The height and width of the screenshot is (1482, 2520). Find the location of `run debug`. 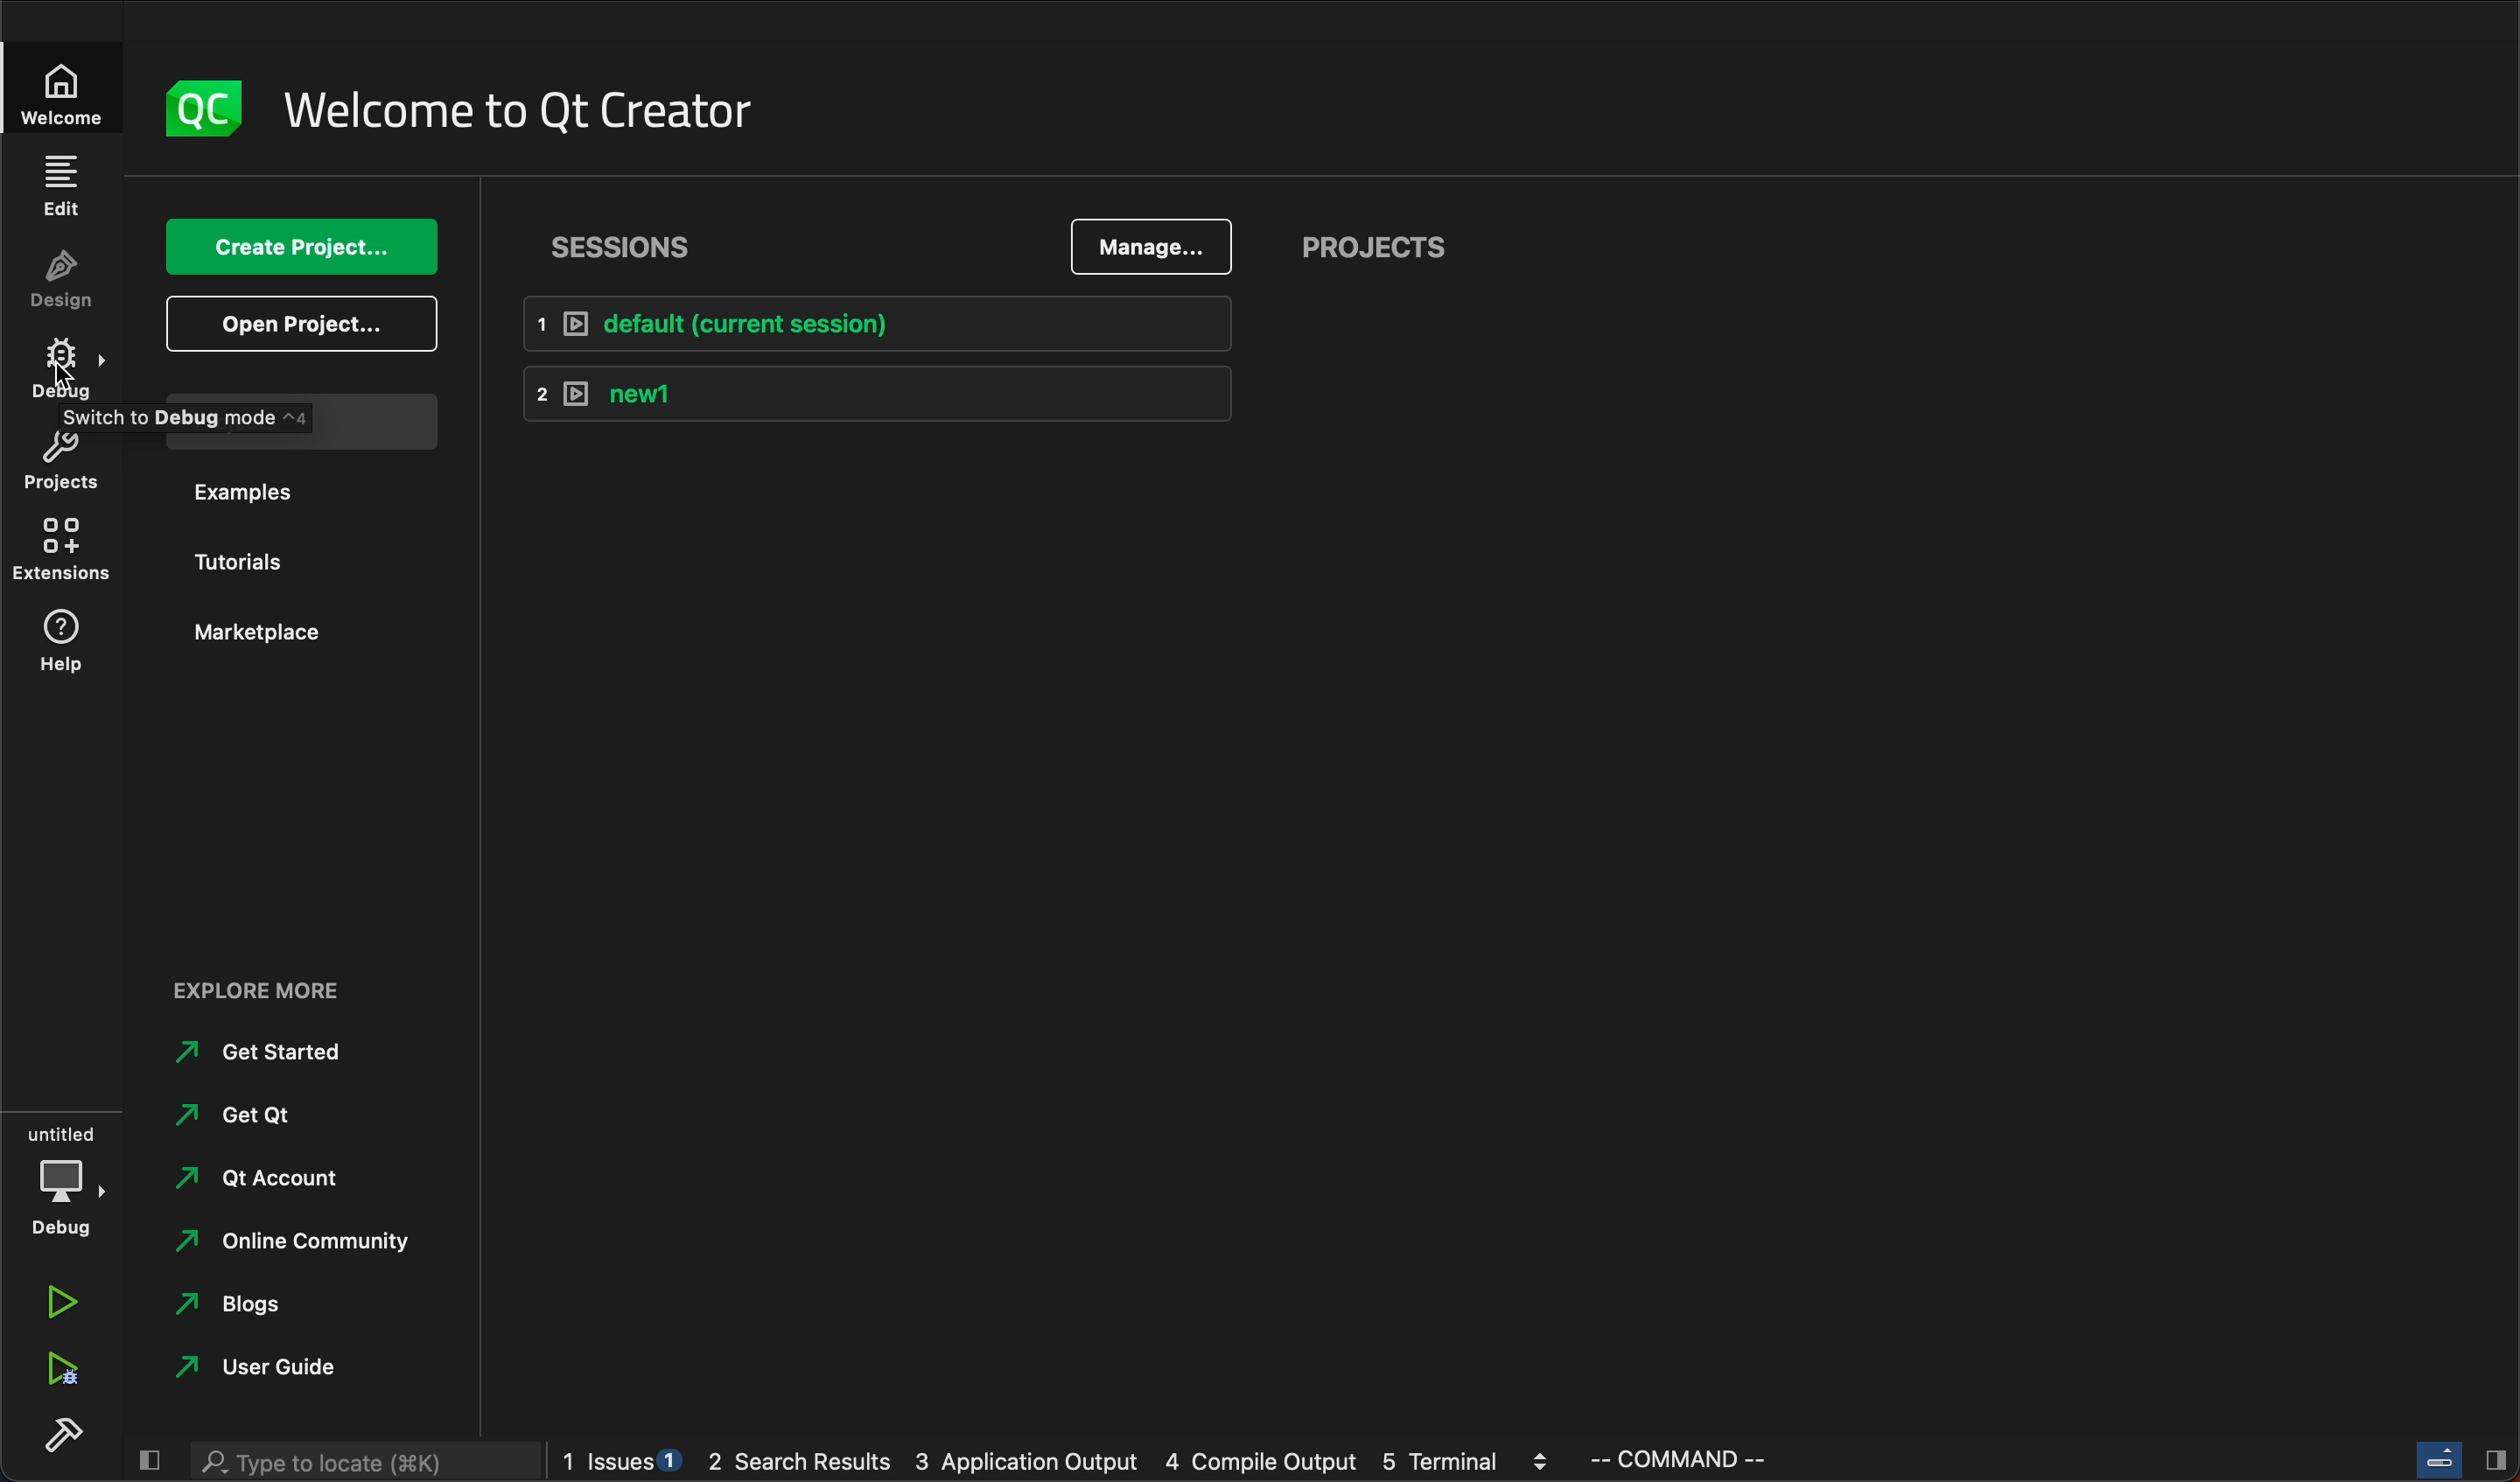

run debug is located at coordinates (54, 1372).